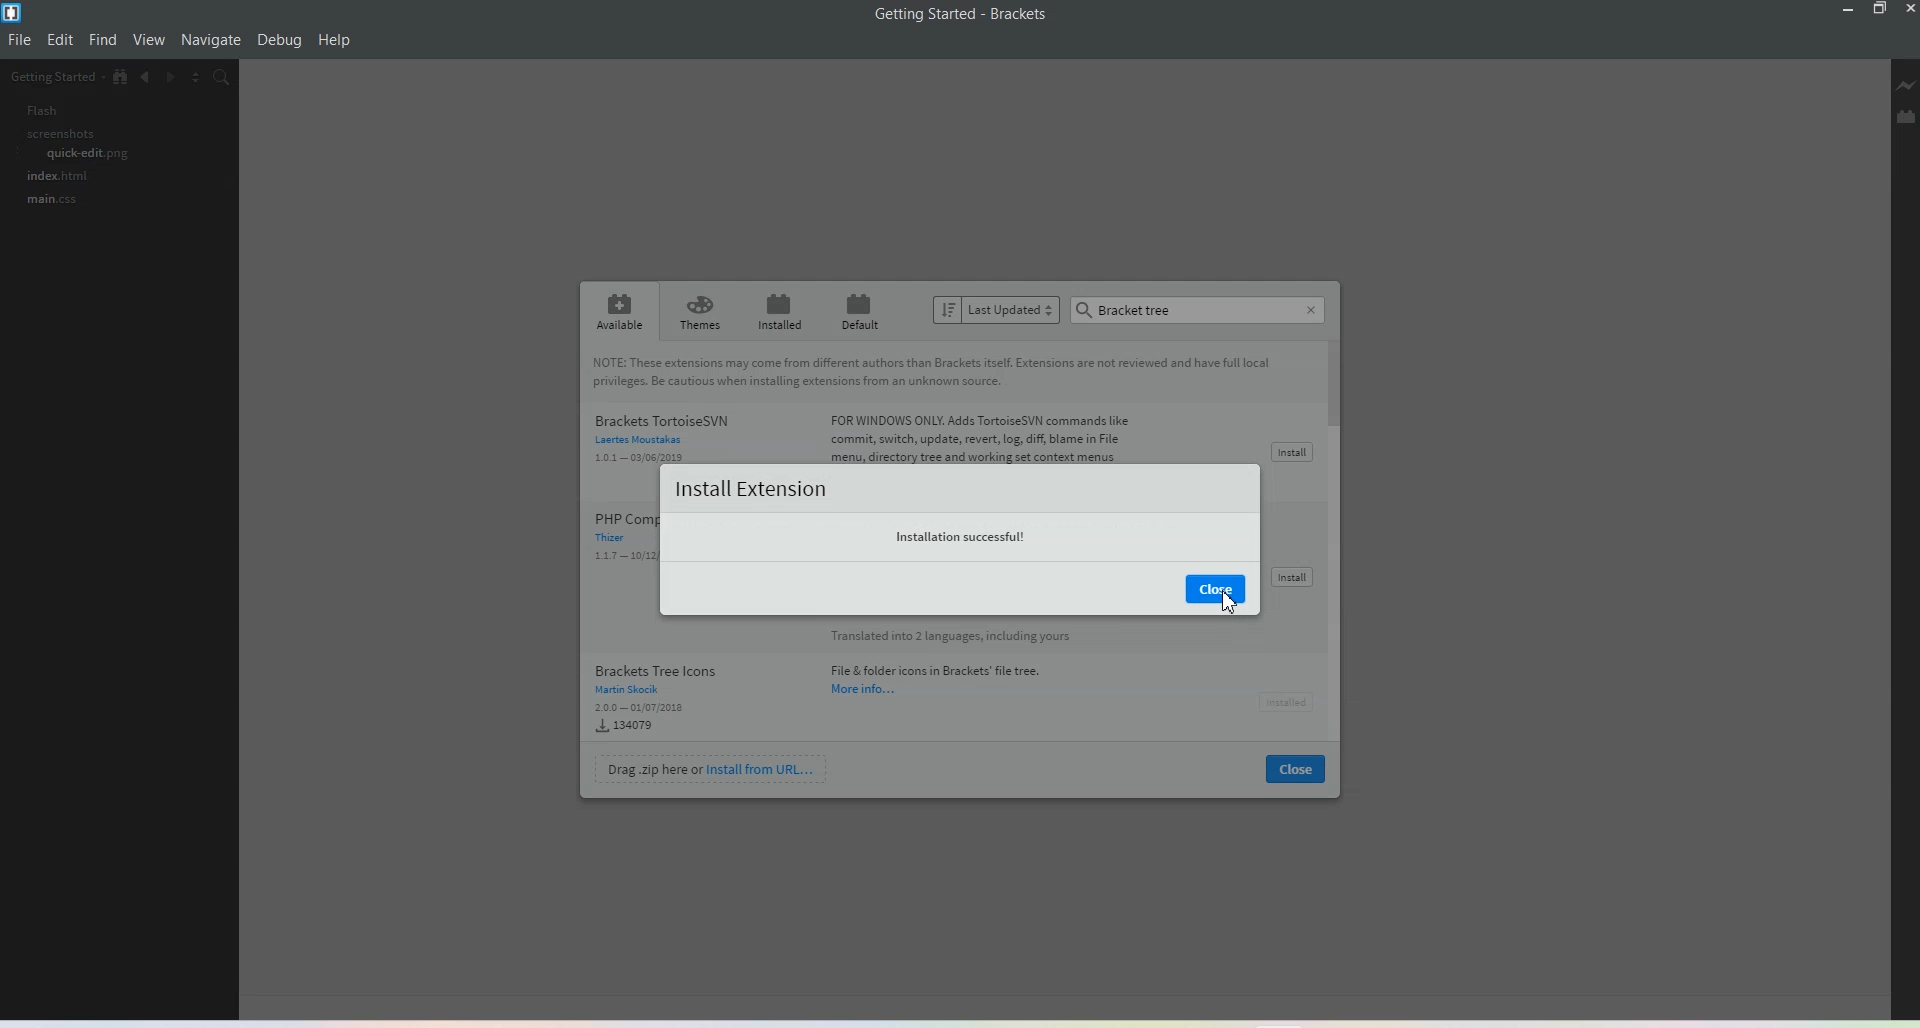  Describe the element at coordinates (862, 514) in the screenshot. I see `Text` at that location.